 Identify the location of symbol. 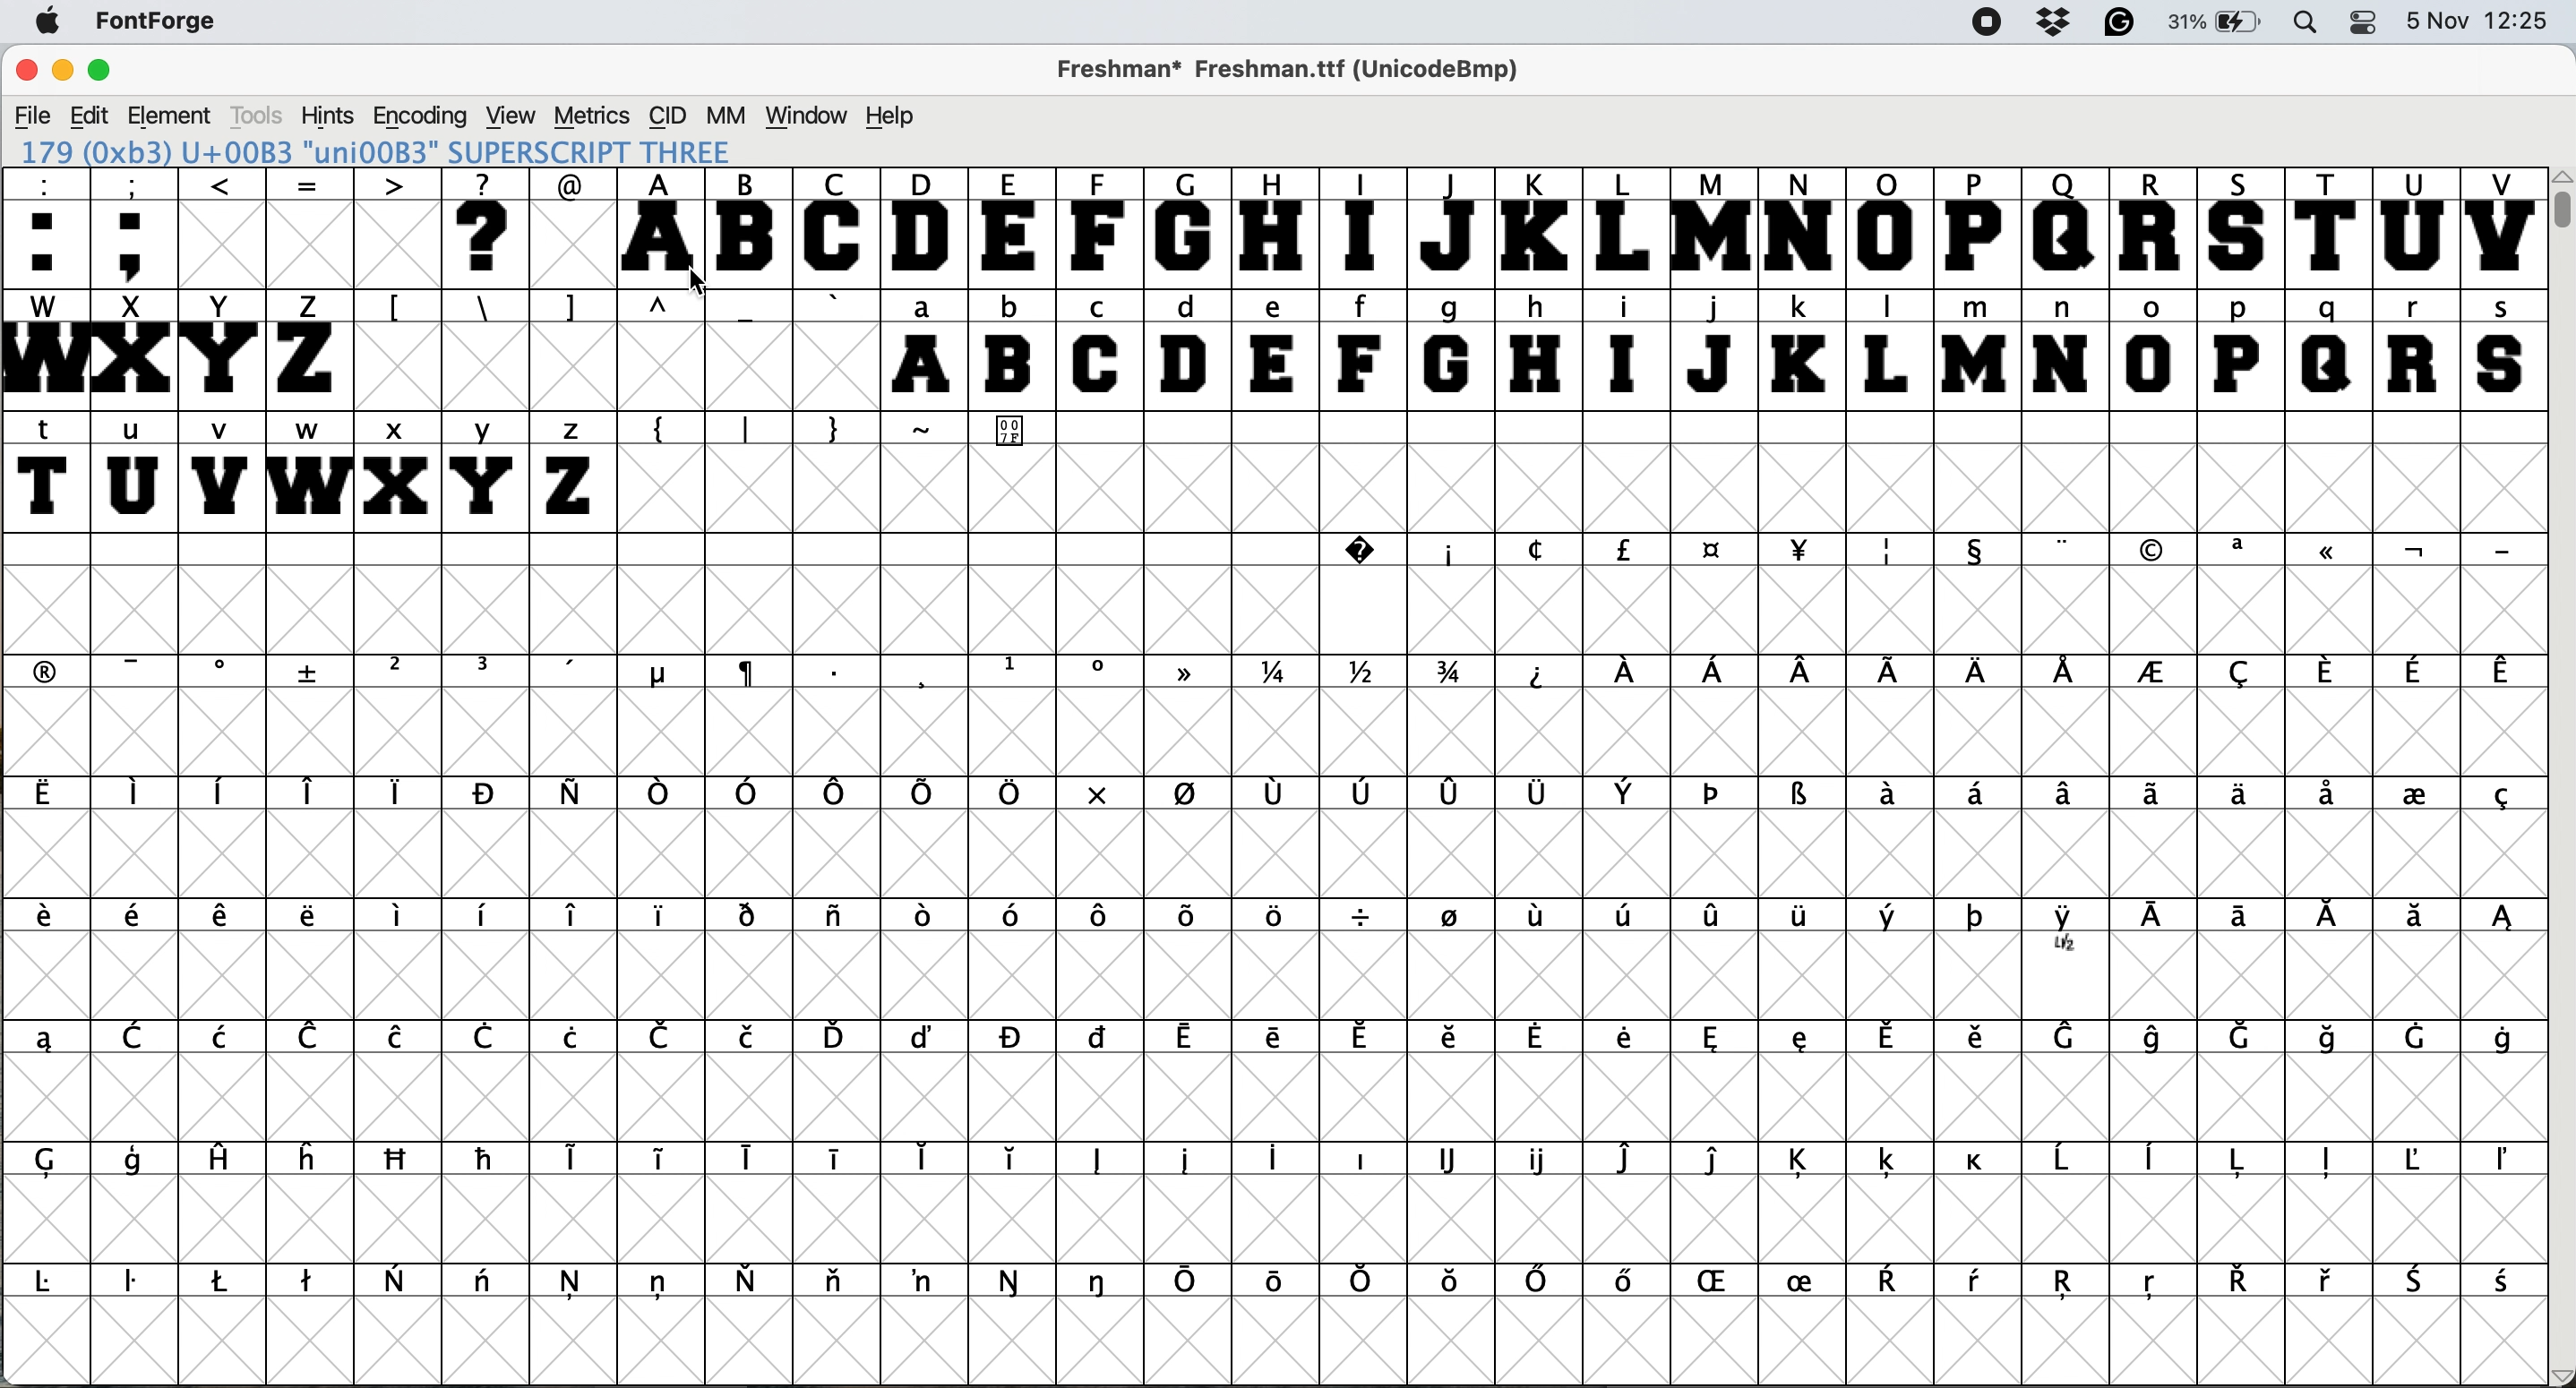
(400, 792).